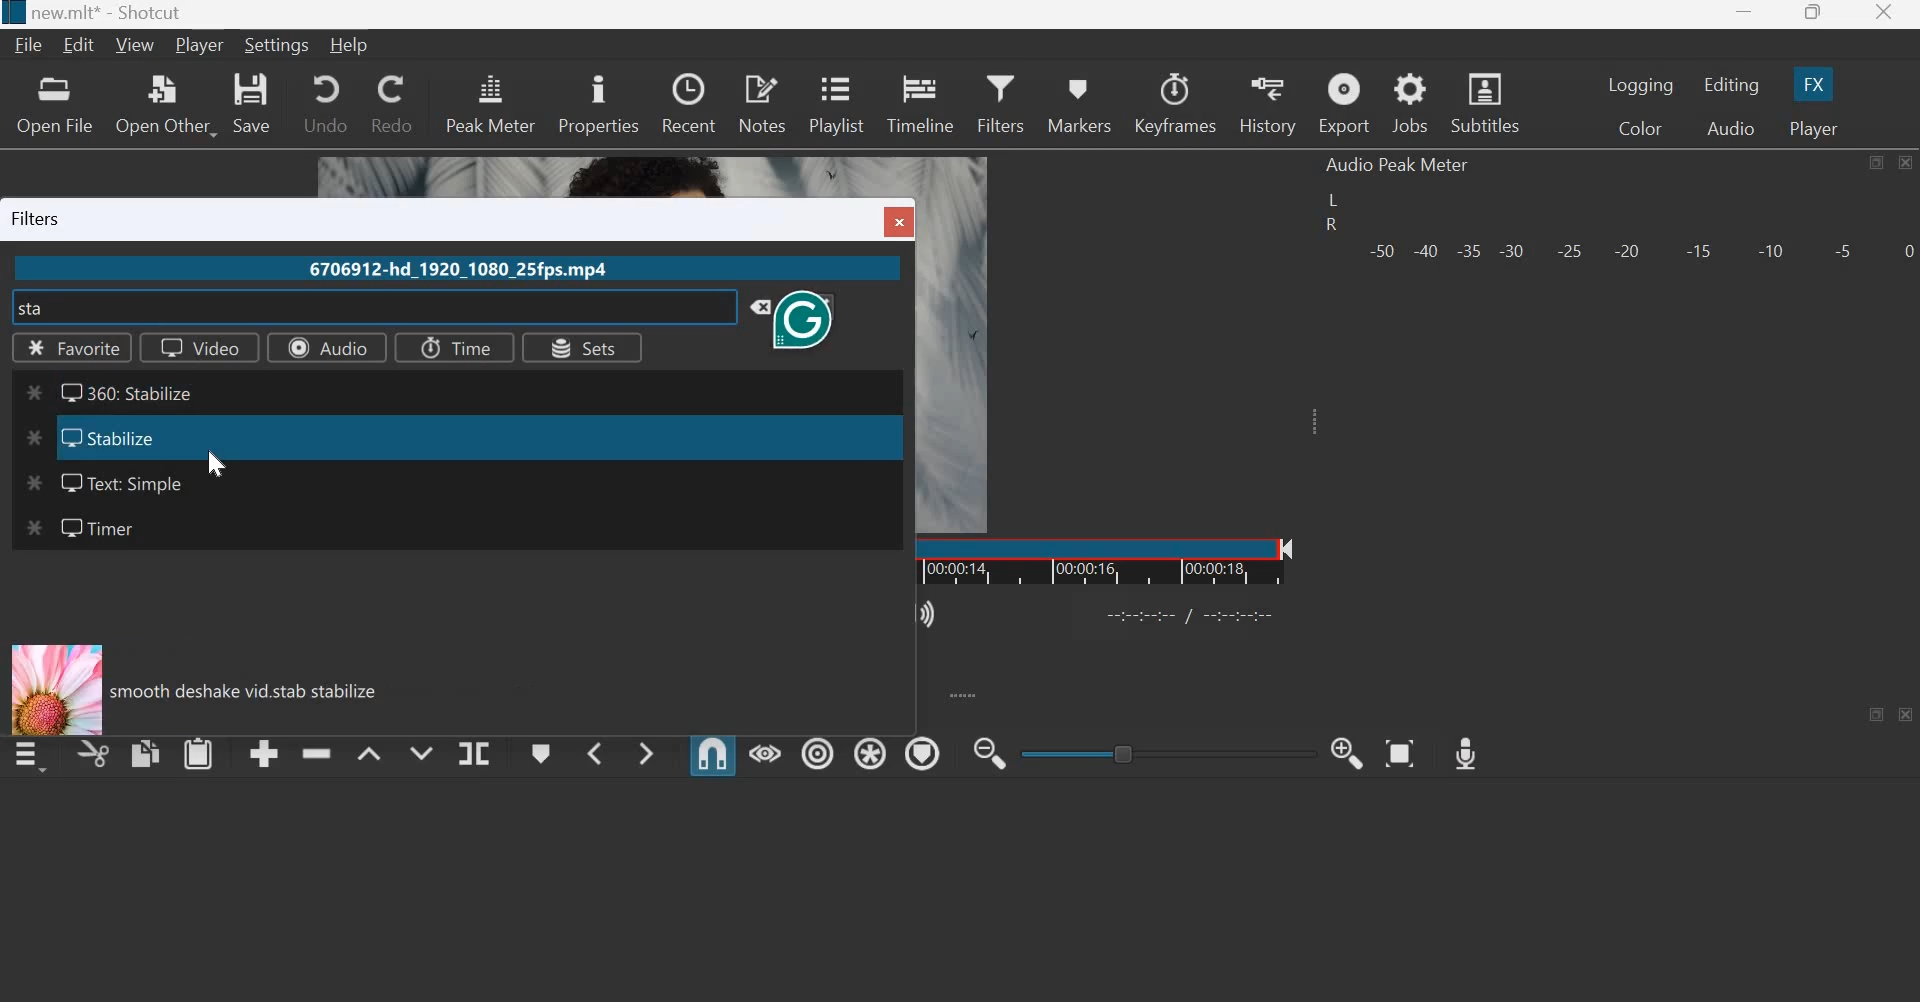 The width and height of the screenshot is (1920, 1002). Describe the element at coordinates (1467, 754) in the screenshot. I see `Record Audio` at that location.